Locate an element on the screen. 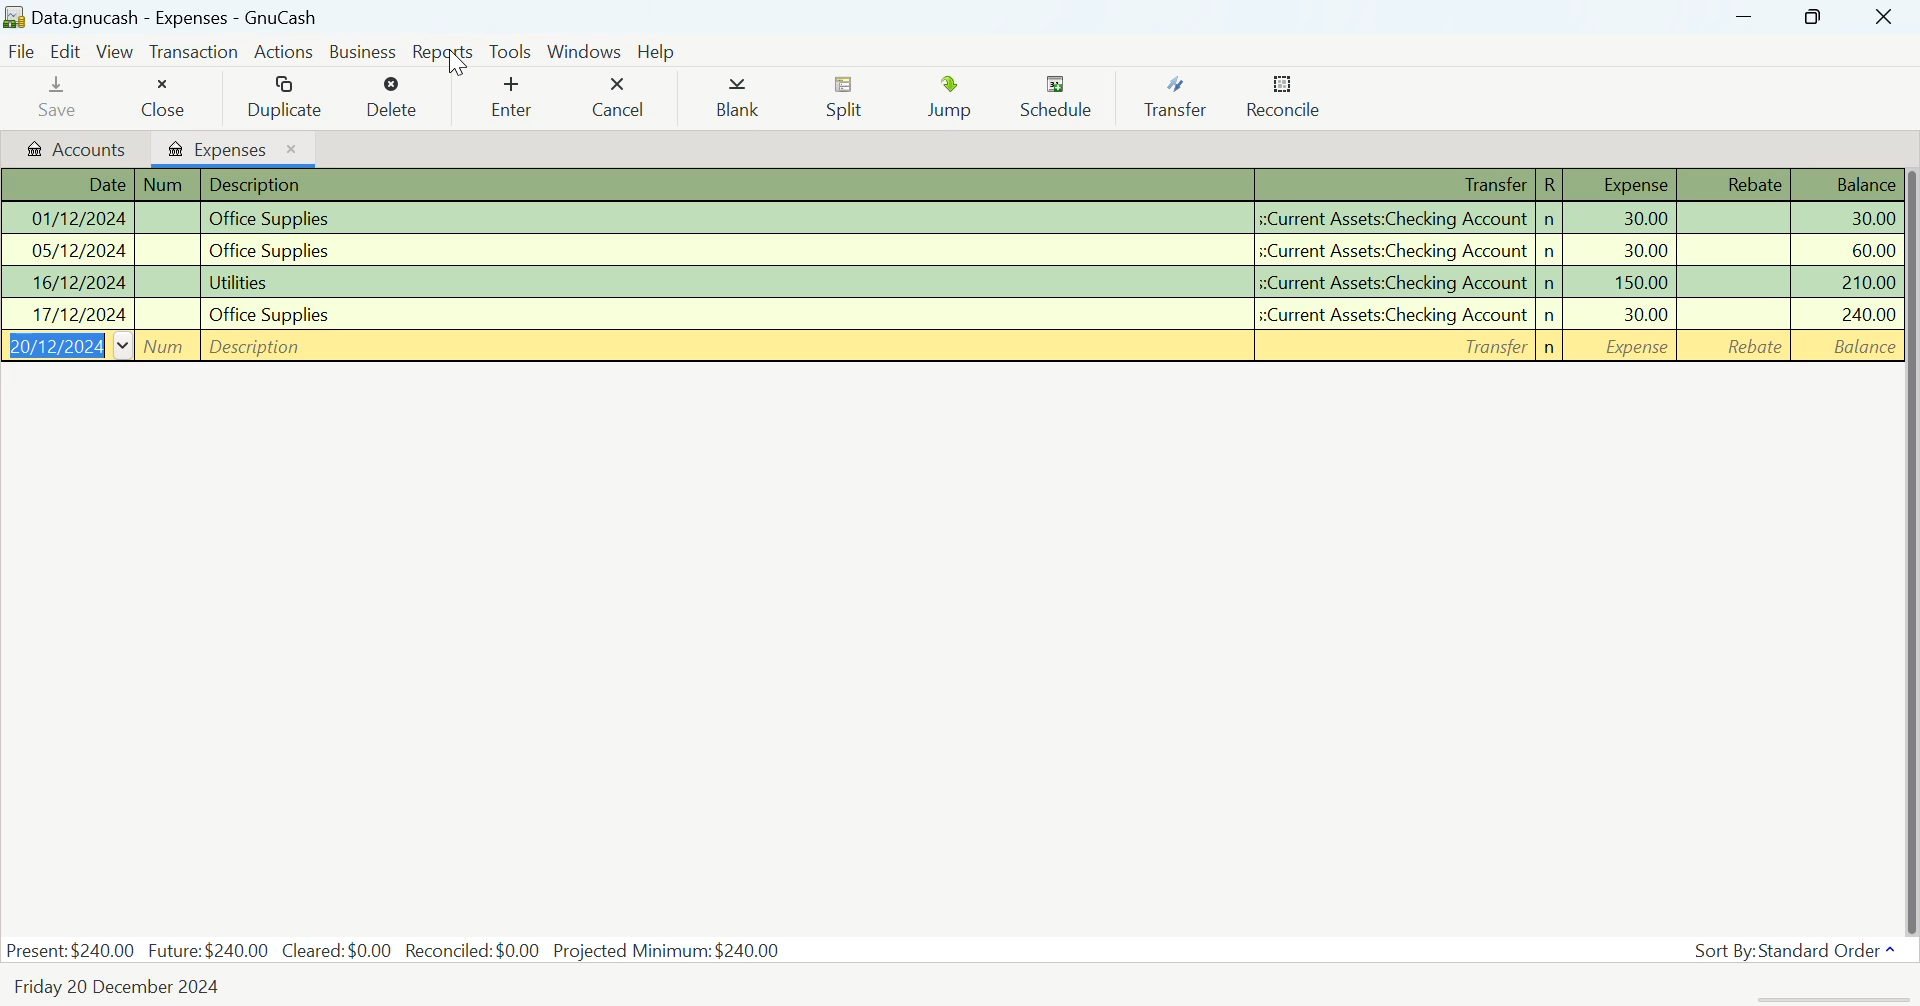 This screenshot has height=1006, width=1920. View is located at coordinates (115, 51).